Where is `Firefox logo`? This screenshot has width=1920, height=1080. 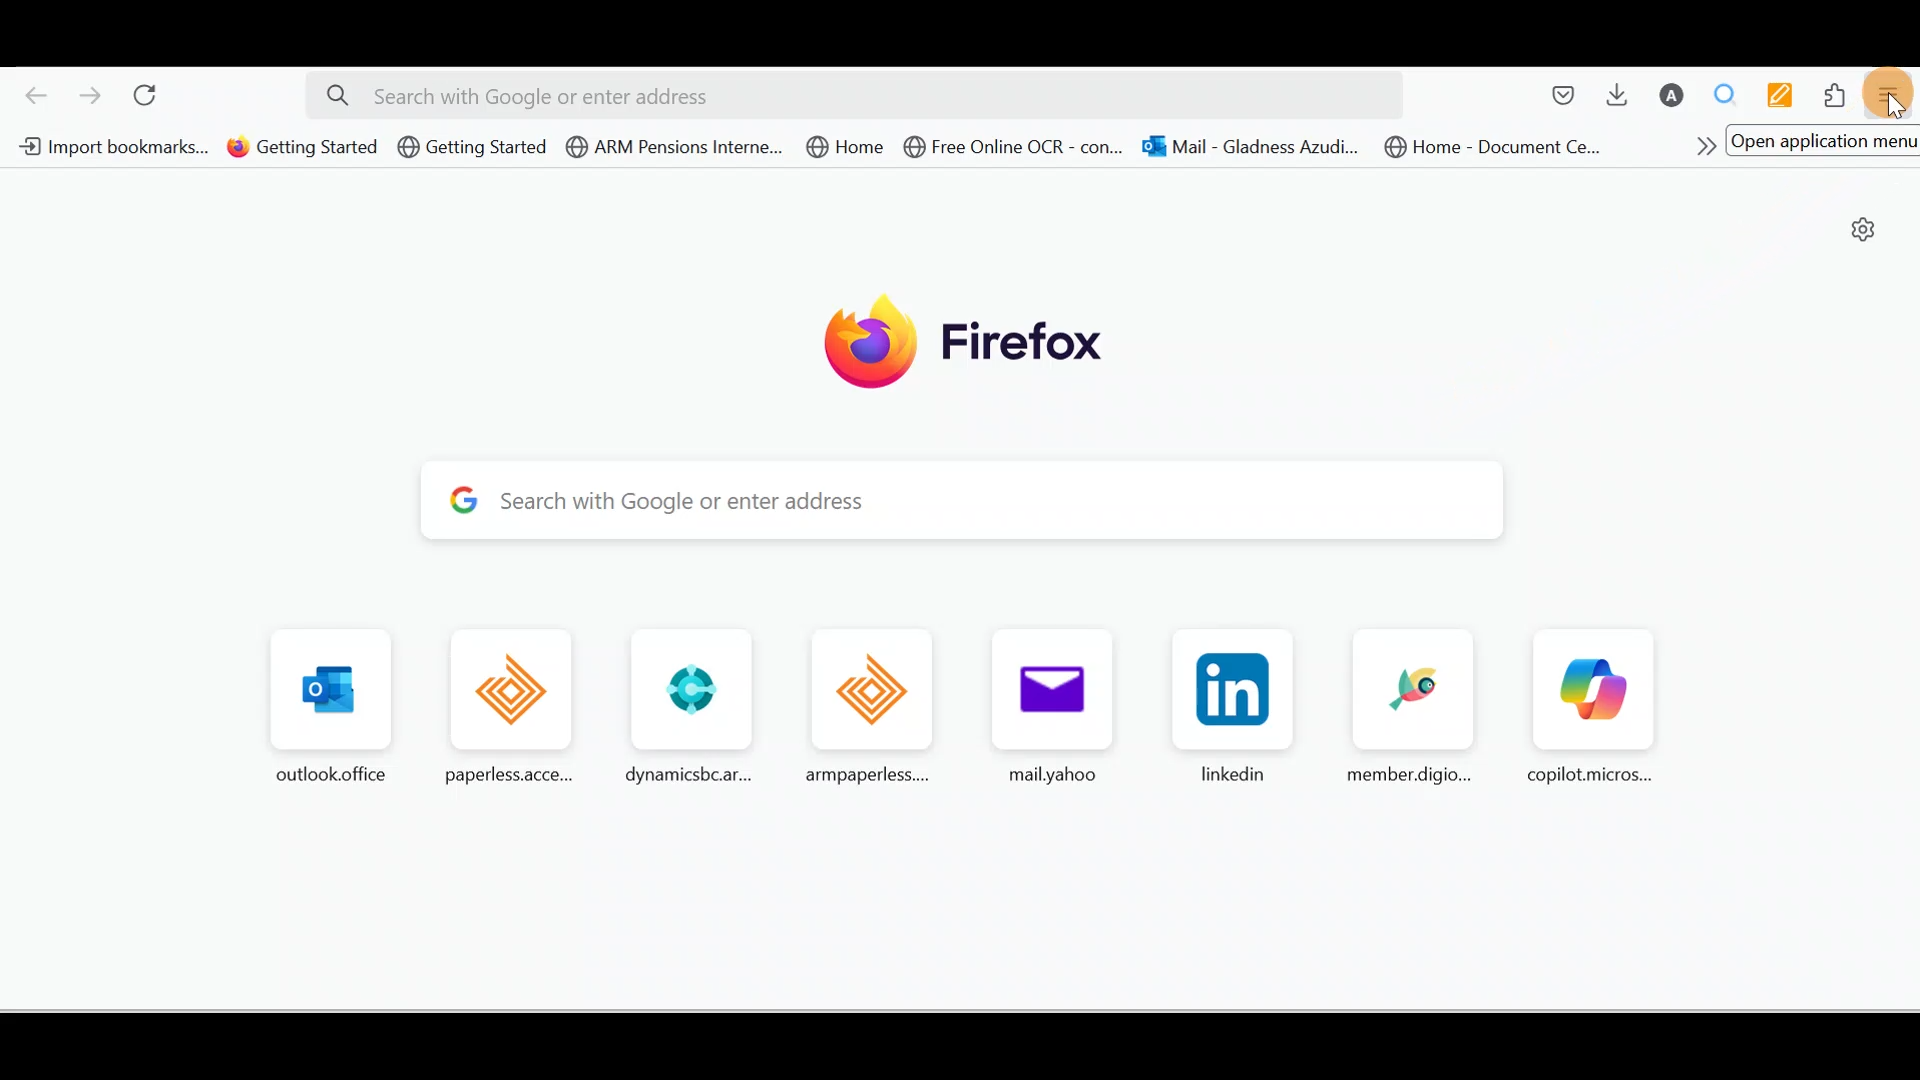
Firefox logo is located at coordinates (949, 343).